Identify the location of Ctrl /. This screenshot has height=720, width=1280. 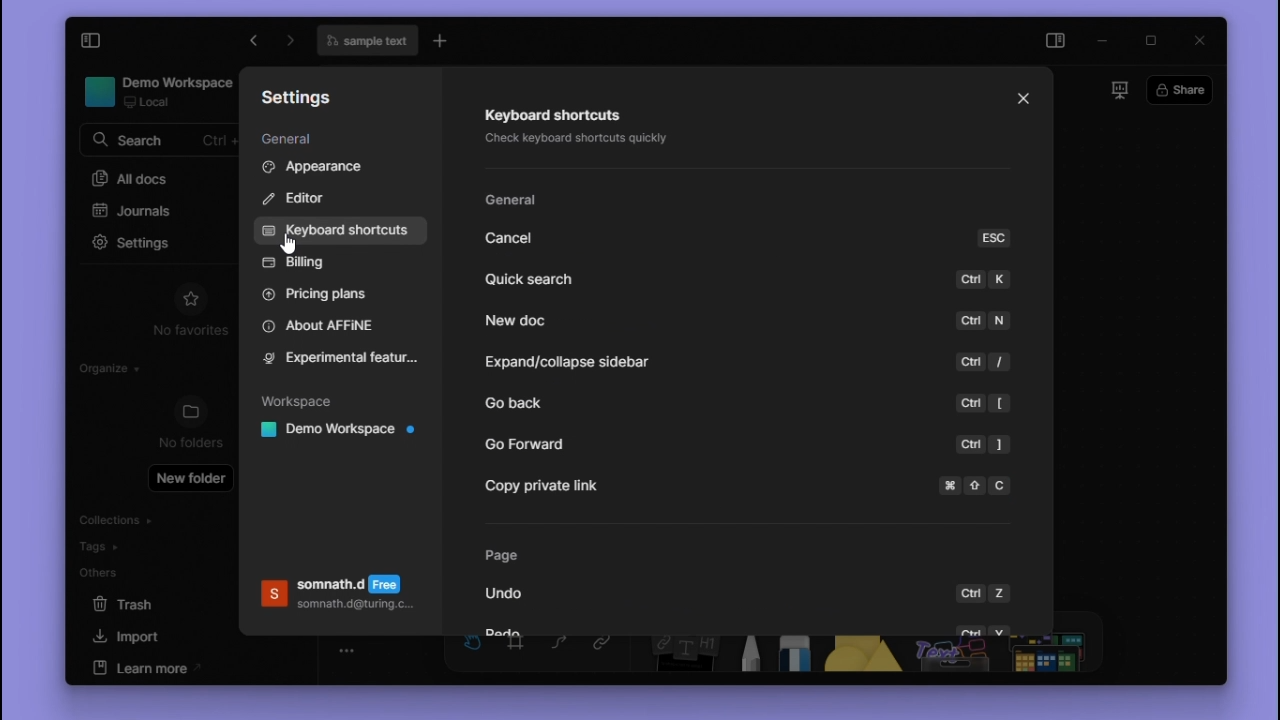
(986, 363).